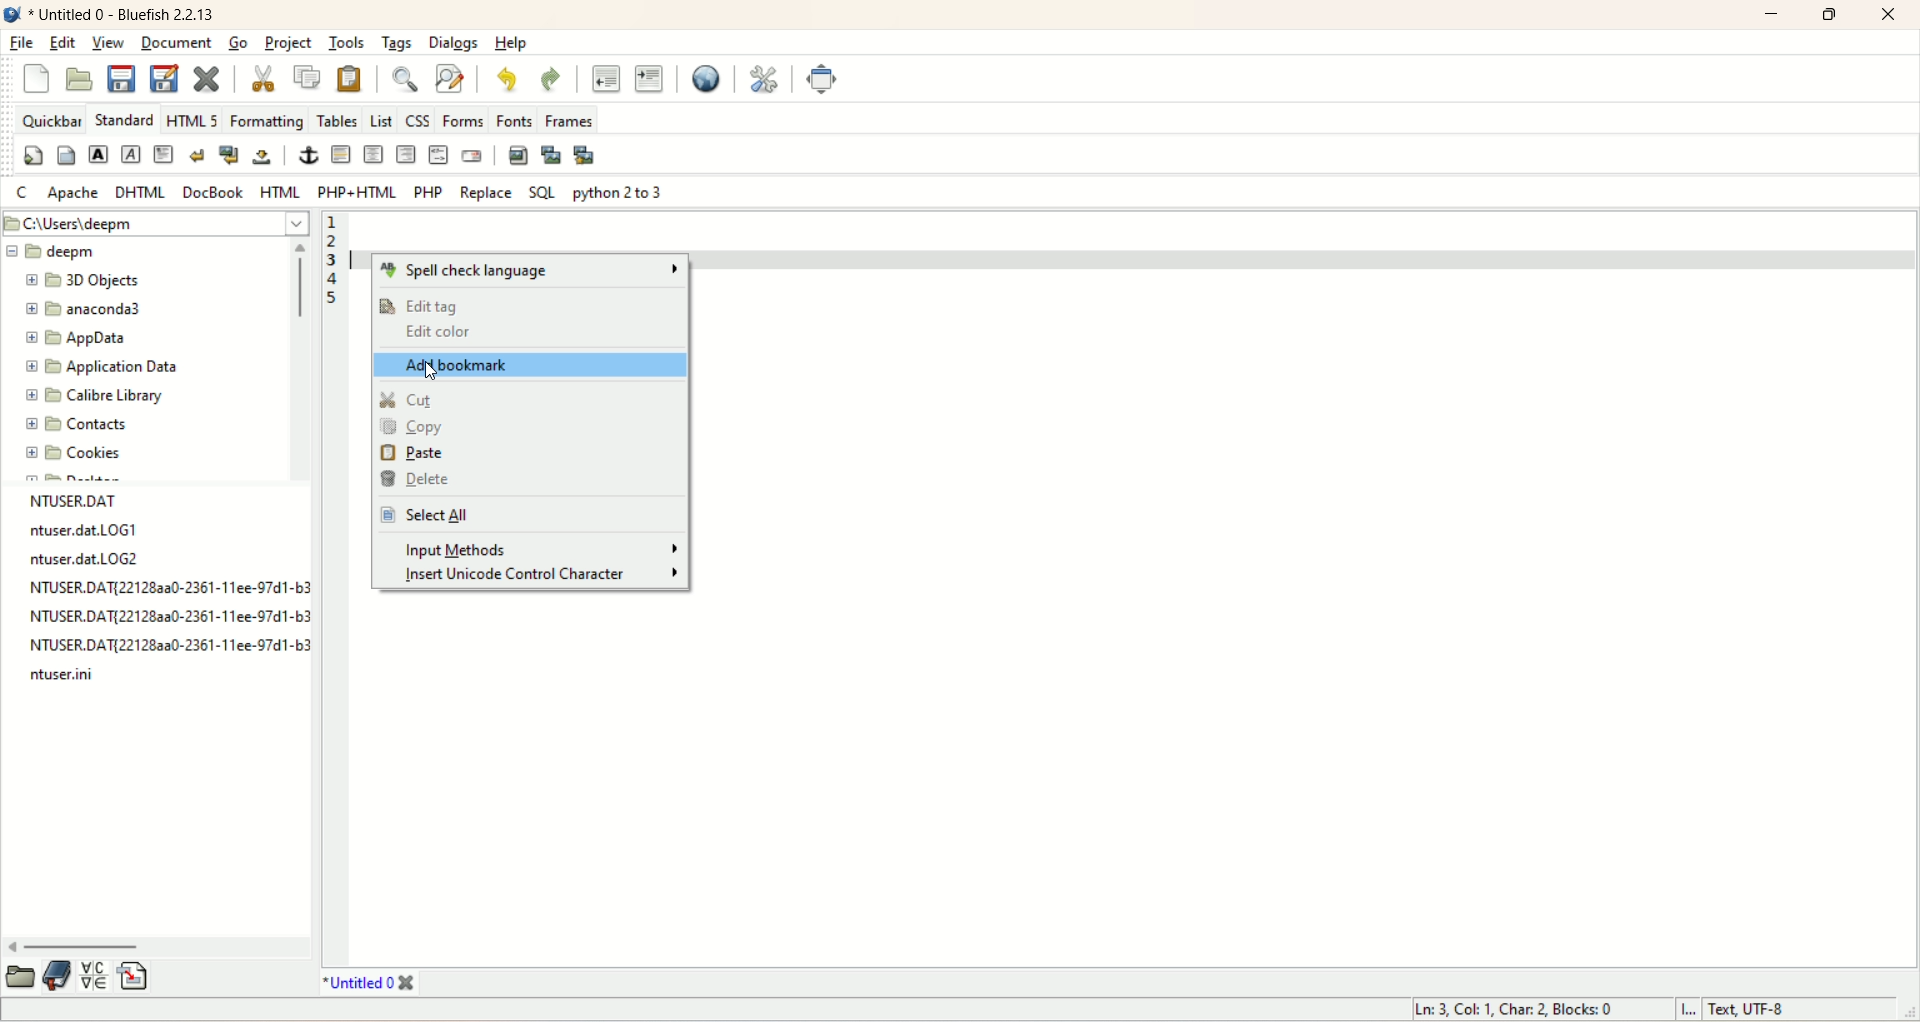 This screenshot has height=1022, width=1920. Describe the element at coordinates (264, 159) in the screenshot. I see `non-breaking space` at that location.